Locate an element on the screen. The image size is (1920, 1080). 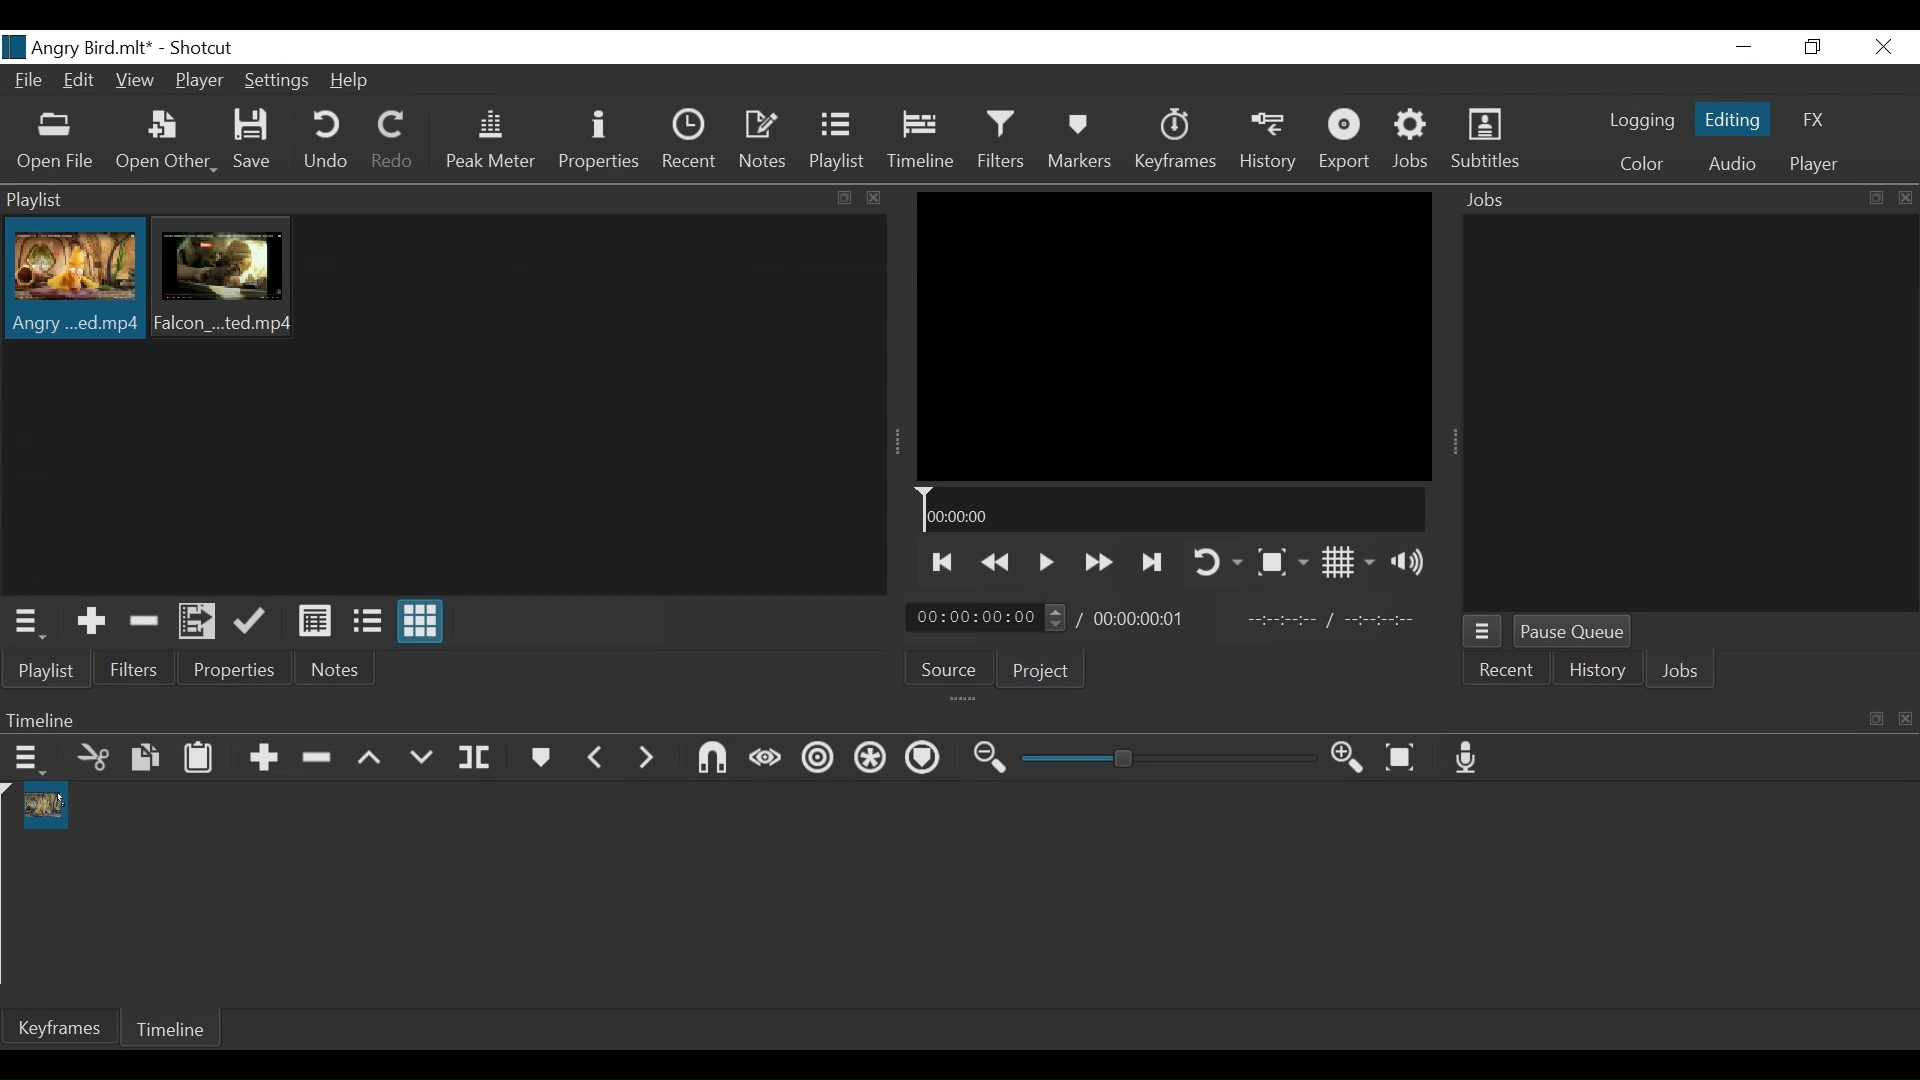
Ripple Markers is located at coordinates (926, 762).